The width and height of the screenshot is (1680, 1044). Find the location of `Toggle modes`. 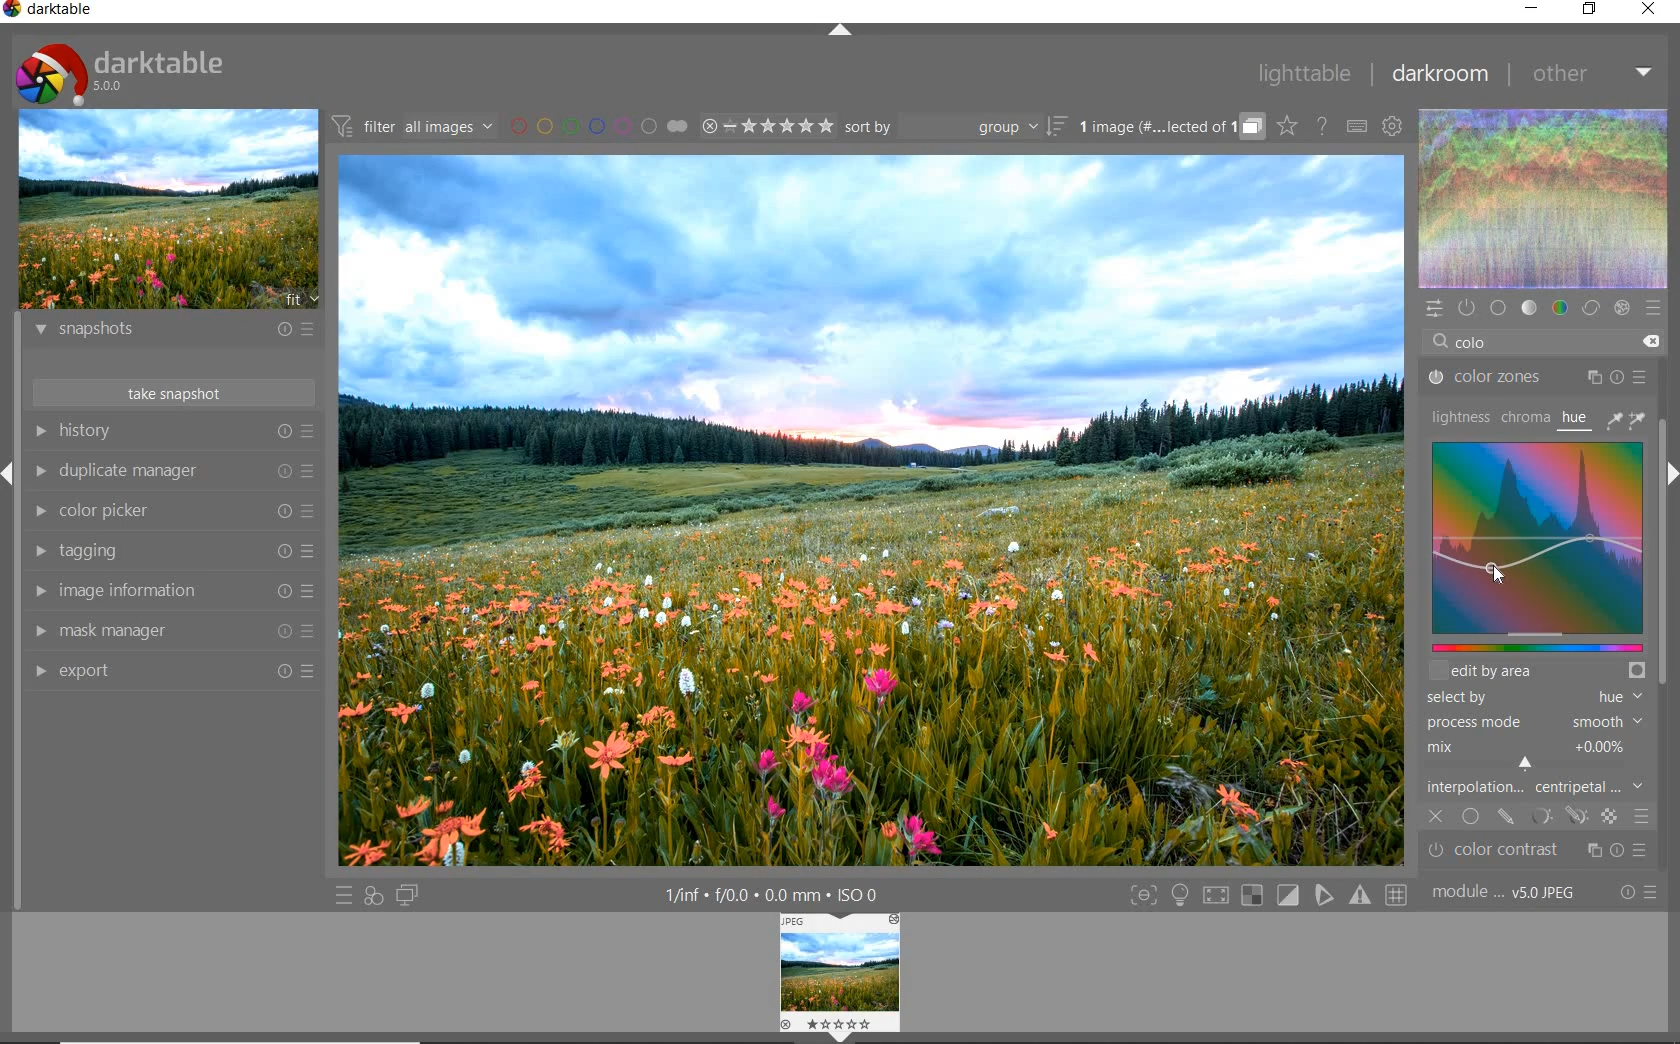

Toggle modes is located at coordinates (1268, 896).